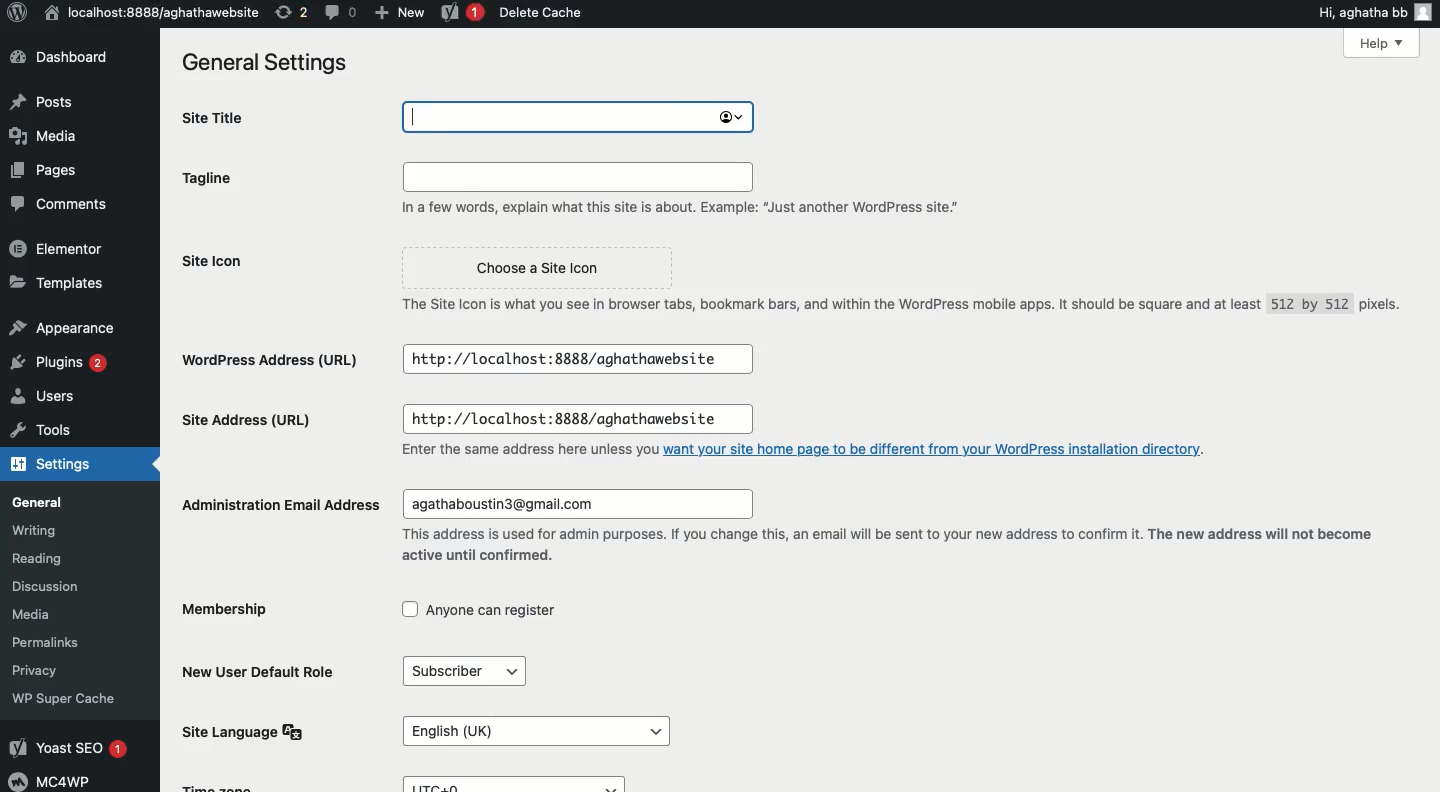  Describe the element at coordinates (251, 731) in the screenshot. I see `Site language` at that location.